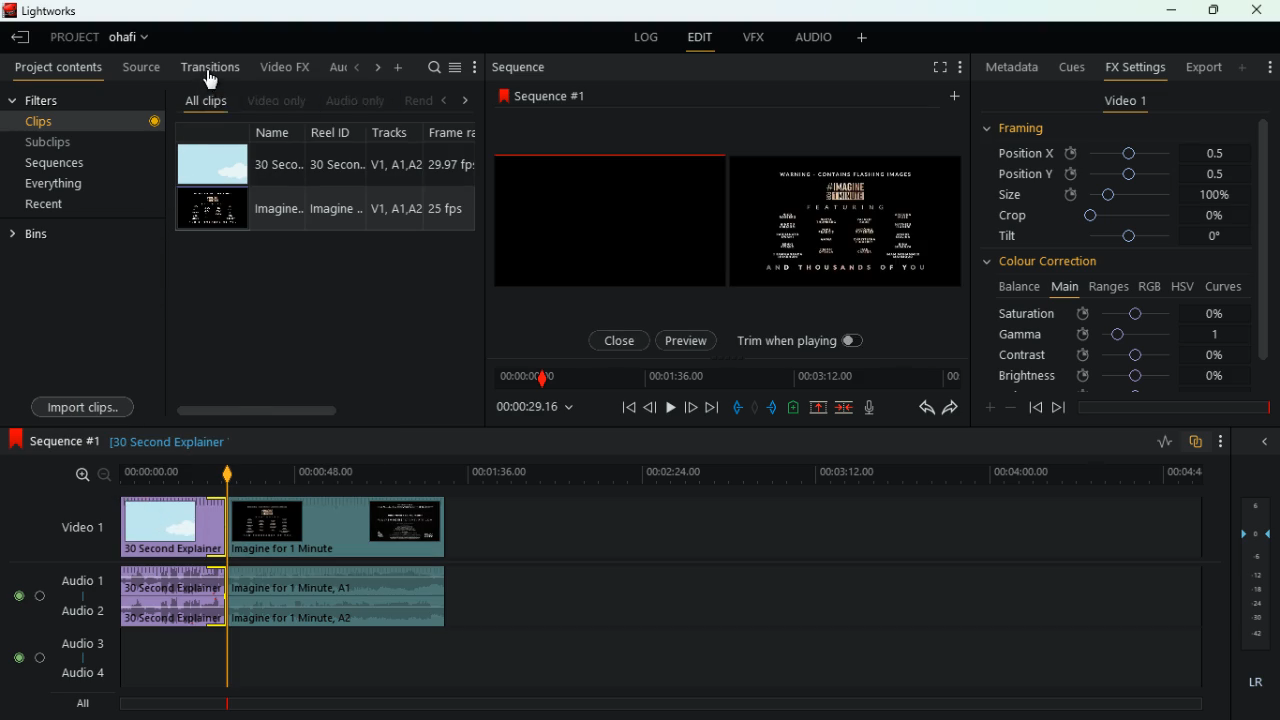 The image size is (1280, 720). Describe the element at coordinates (42, 10) in the screenshot. I see `lightworks` at that location.